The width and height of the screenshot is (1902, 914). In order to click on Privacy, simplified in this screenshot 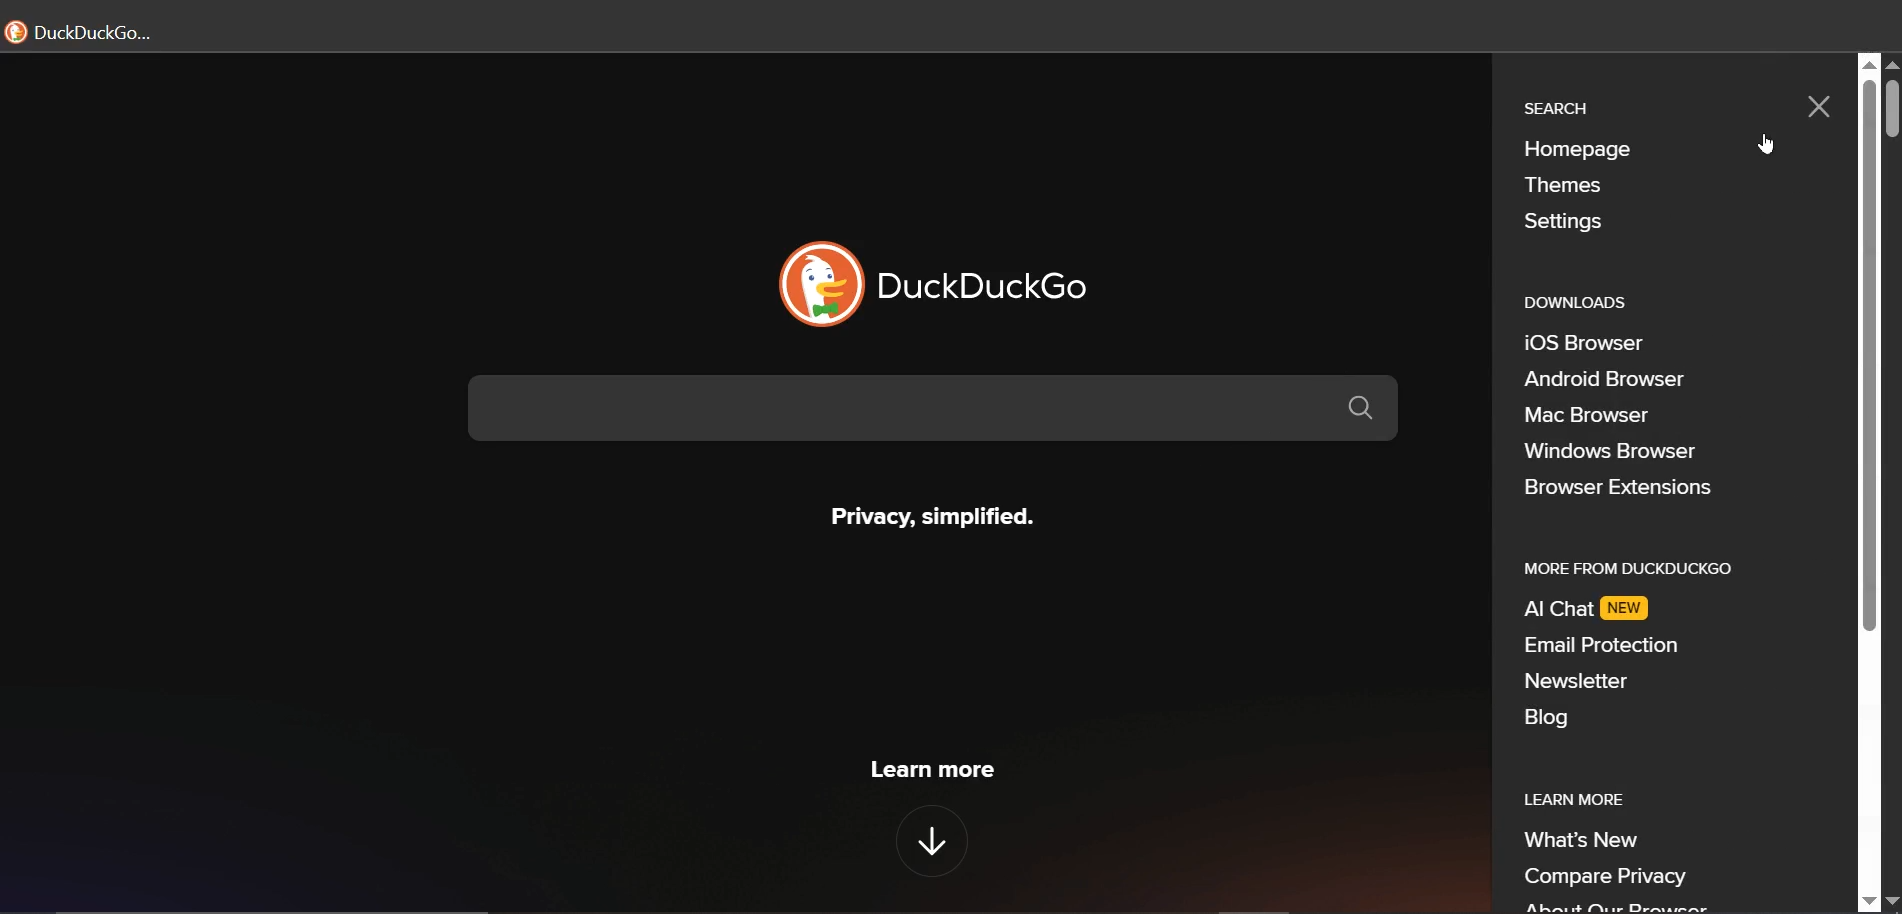, I will do `click(927, 512)`.